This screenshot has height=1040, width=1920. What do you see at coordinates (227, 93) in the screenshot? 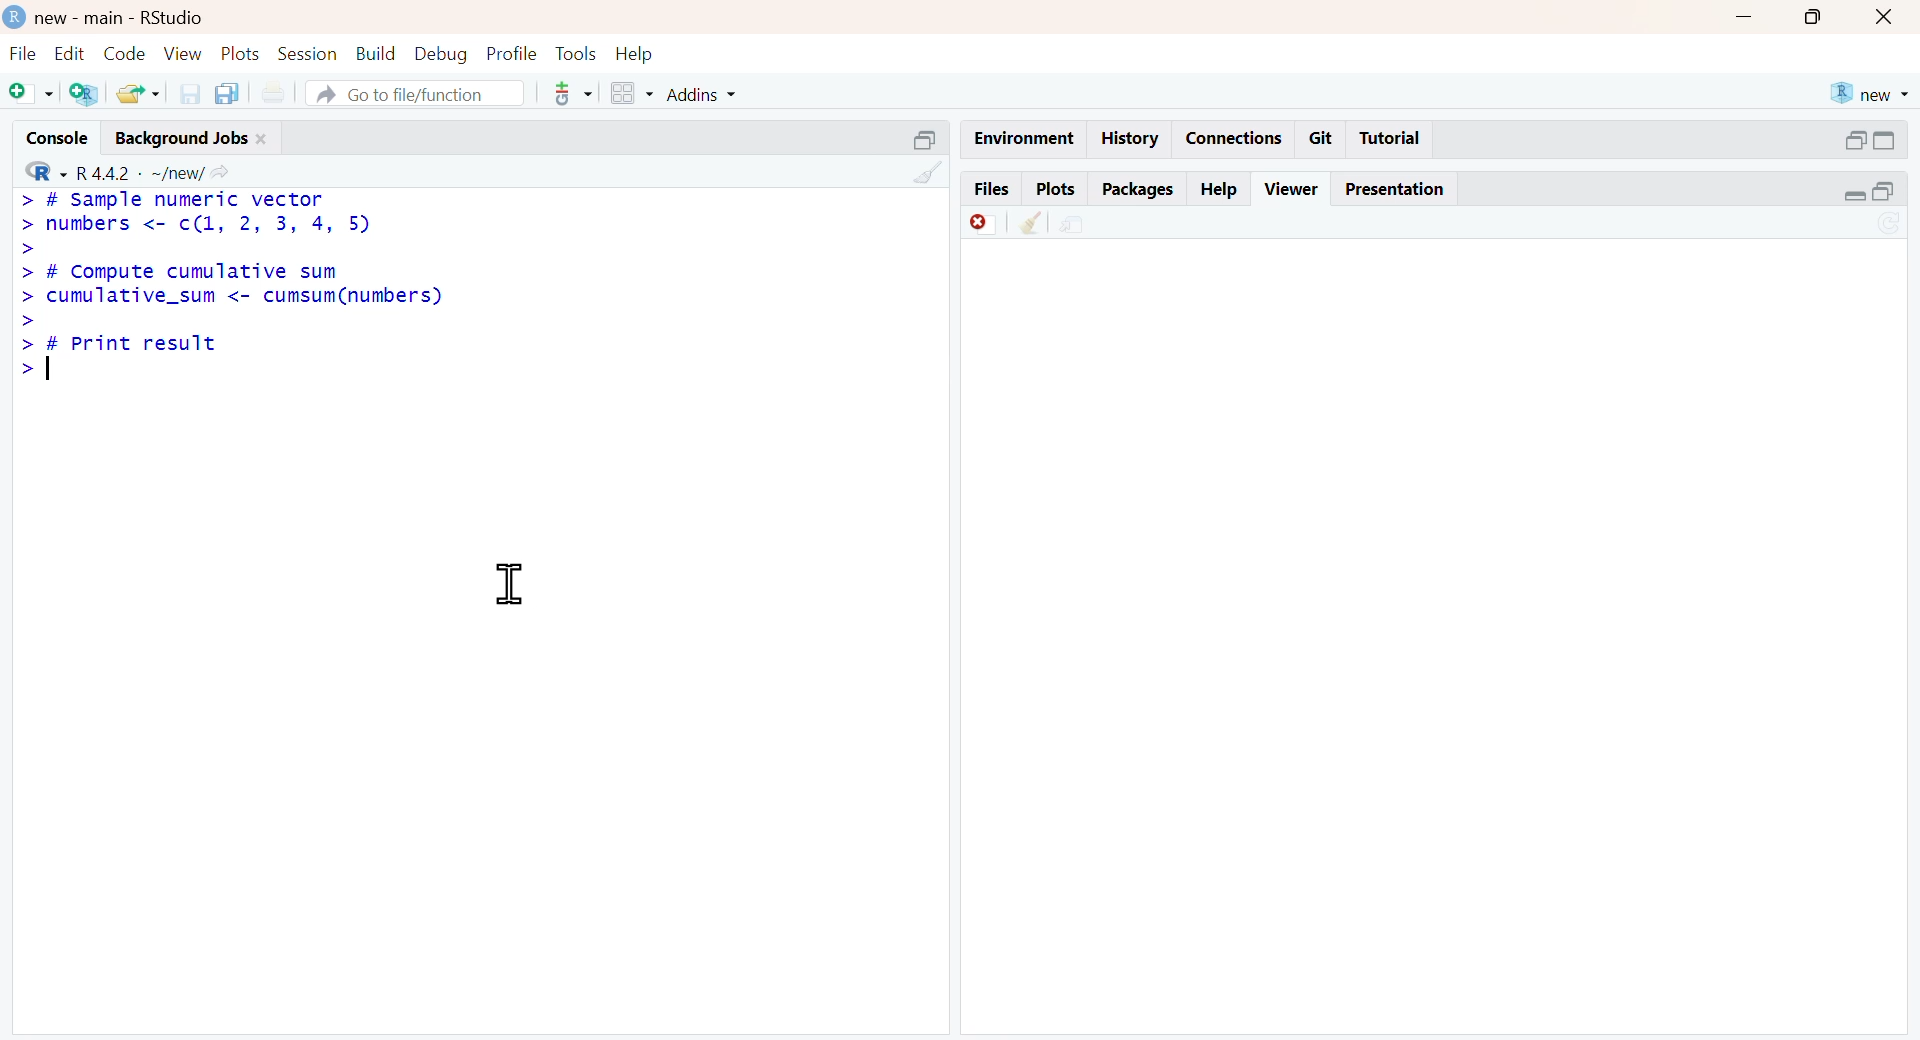
I see `copy` at bounding box center [227, 93].